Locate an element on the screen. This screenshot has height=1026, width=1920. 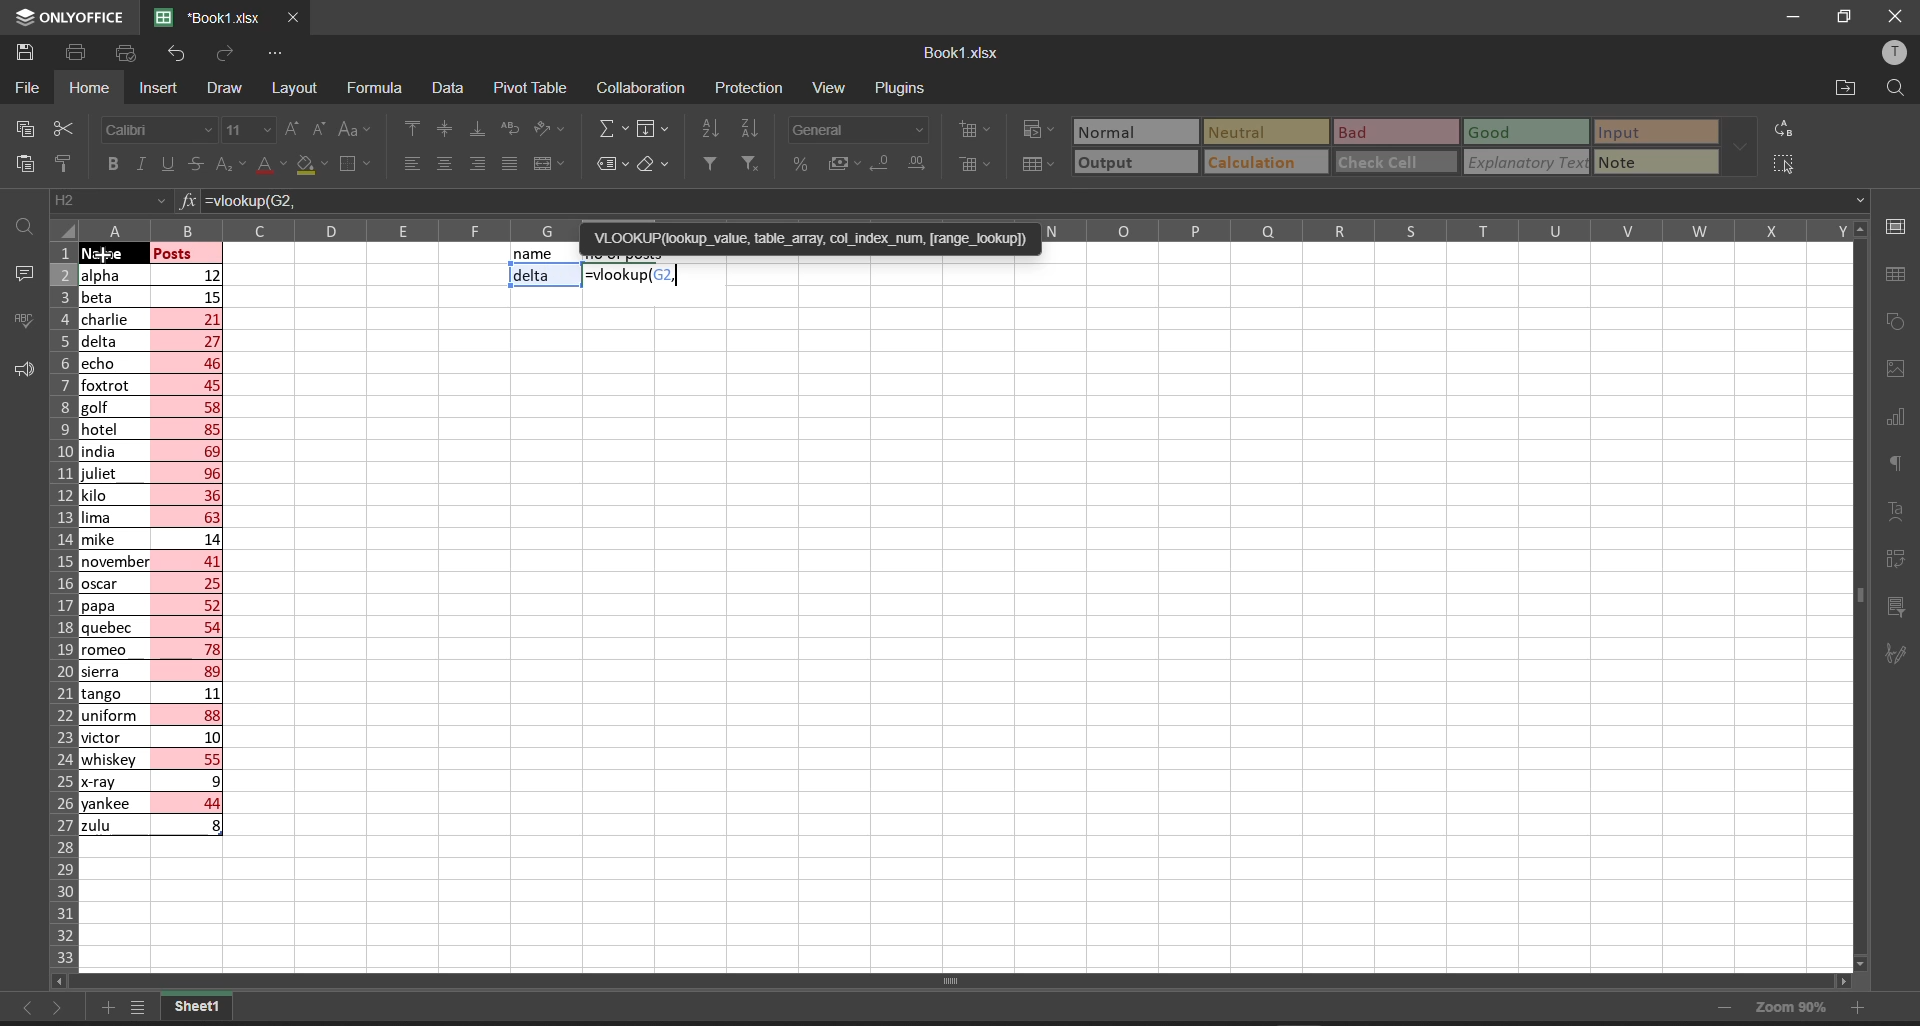
'Book1.xlsx is located at coordinates (203, 18).